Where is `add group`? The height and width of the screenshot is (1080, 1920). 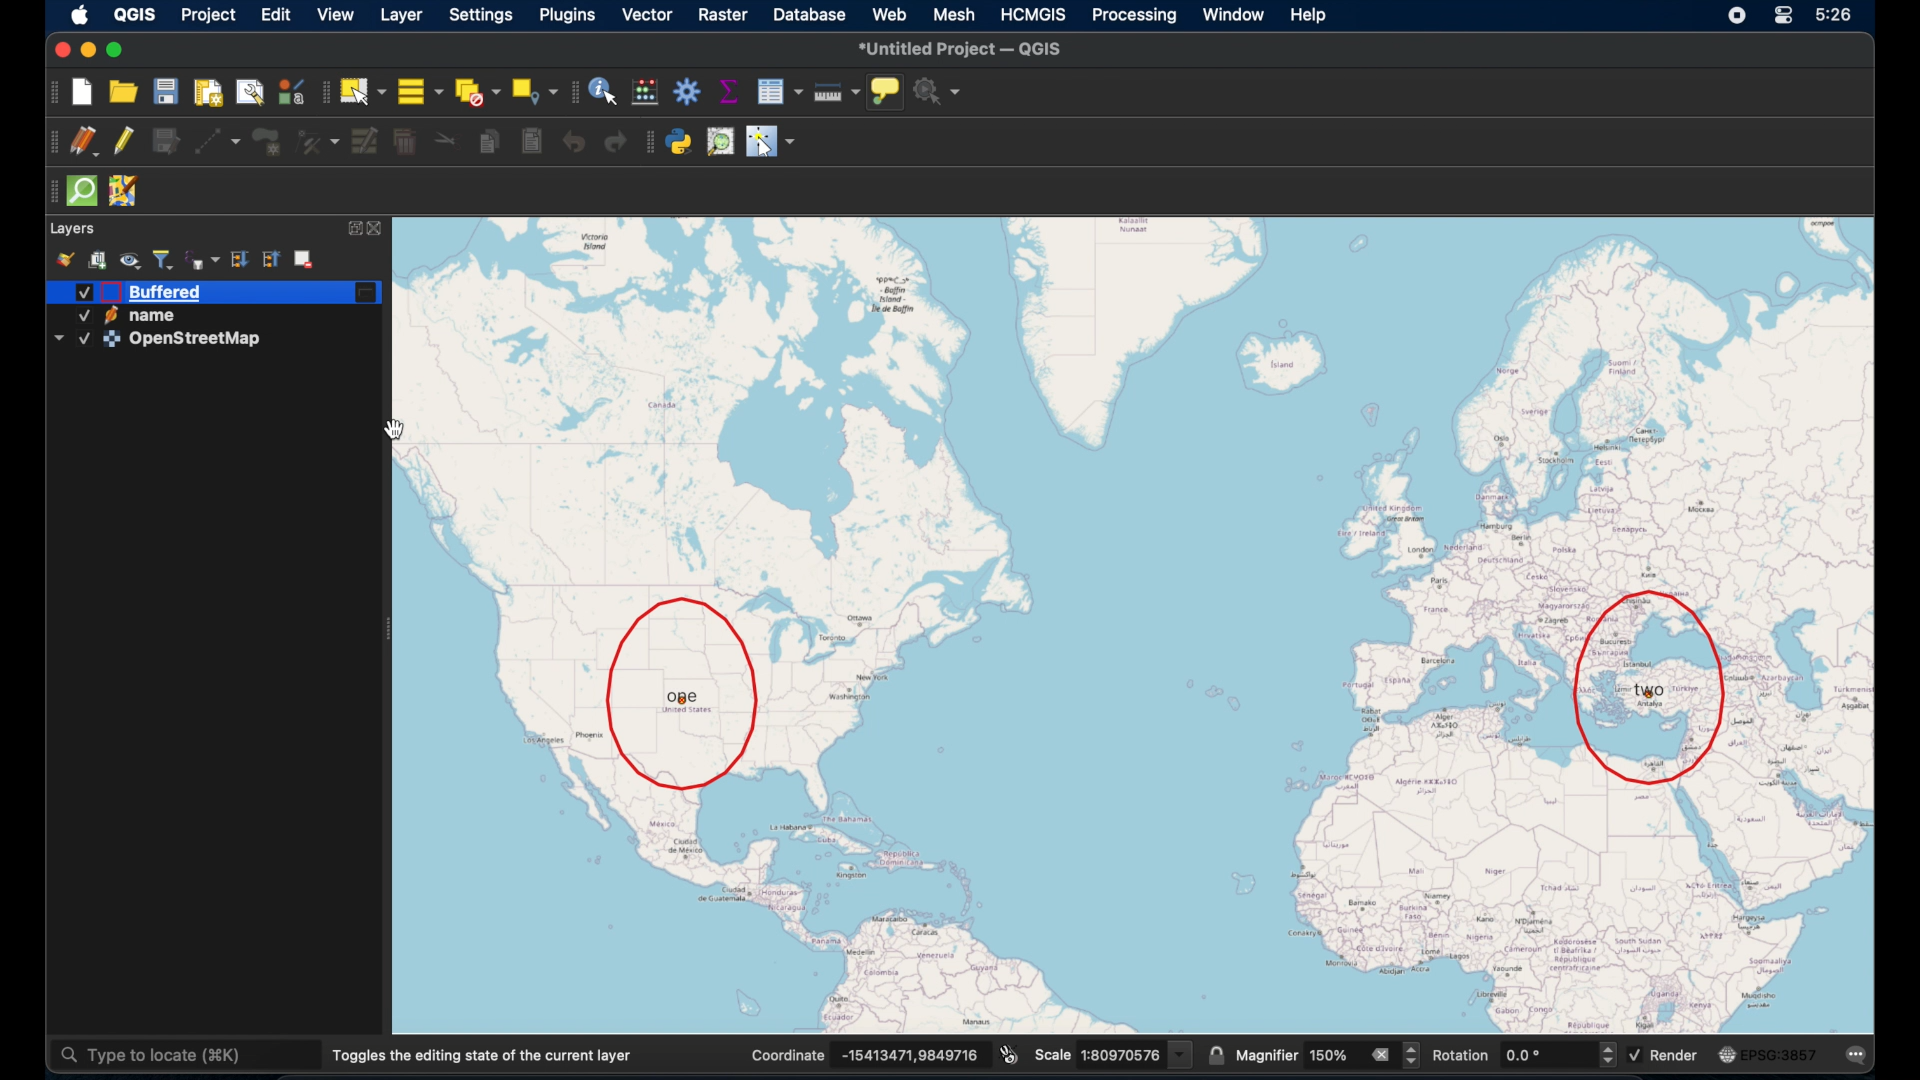 add group is located at coordinates (97, 257).